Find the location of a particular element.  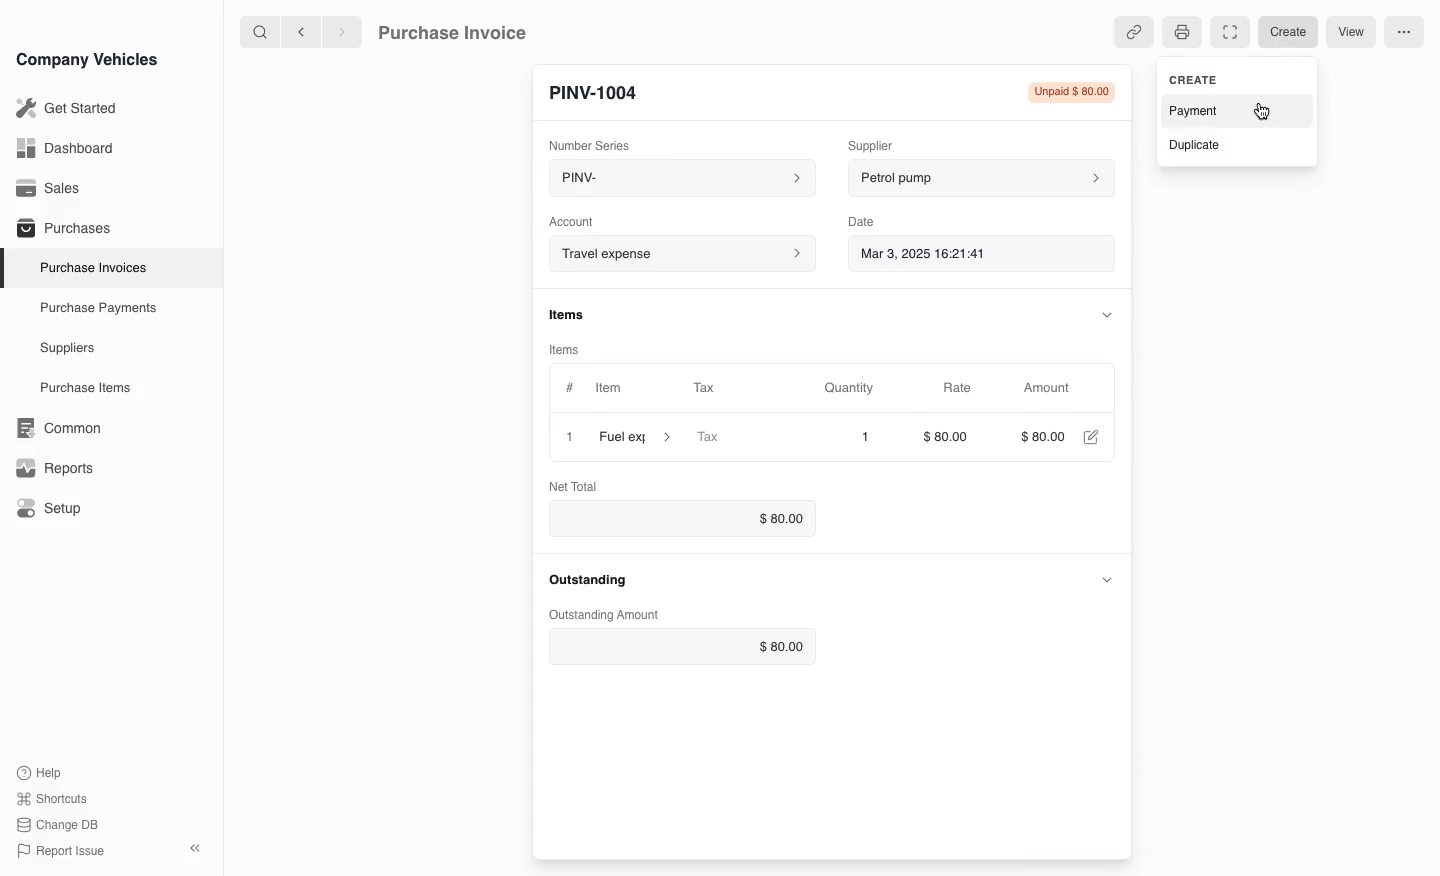

$0.00 is located at coordinates (682, 519).